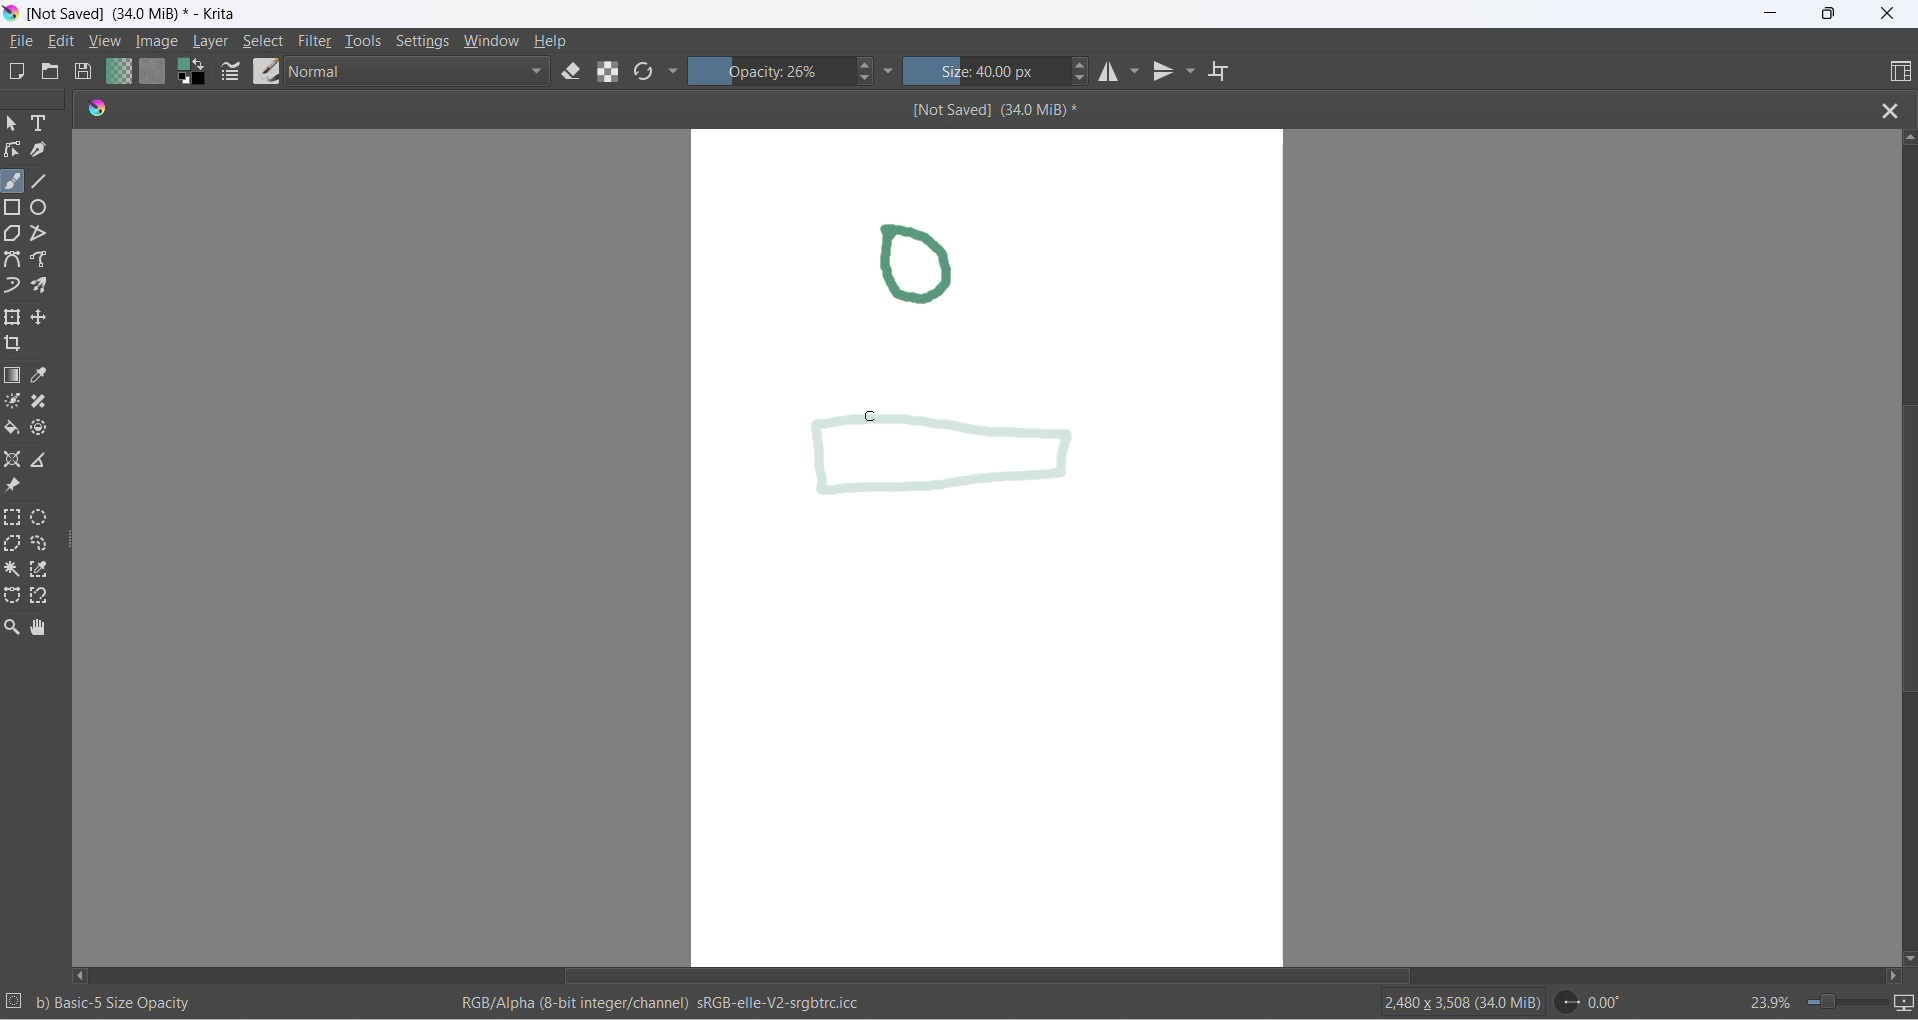 The image size is (1918, 1020). Describe the element at coordinates (15, 319) in the screenshot. I see `transform a layer` at that location.